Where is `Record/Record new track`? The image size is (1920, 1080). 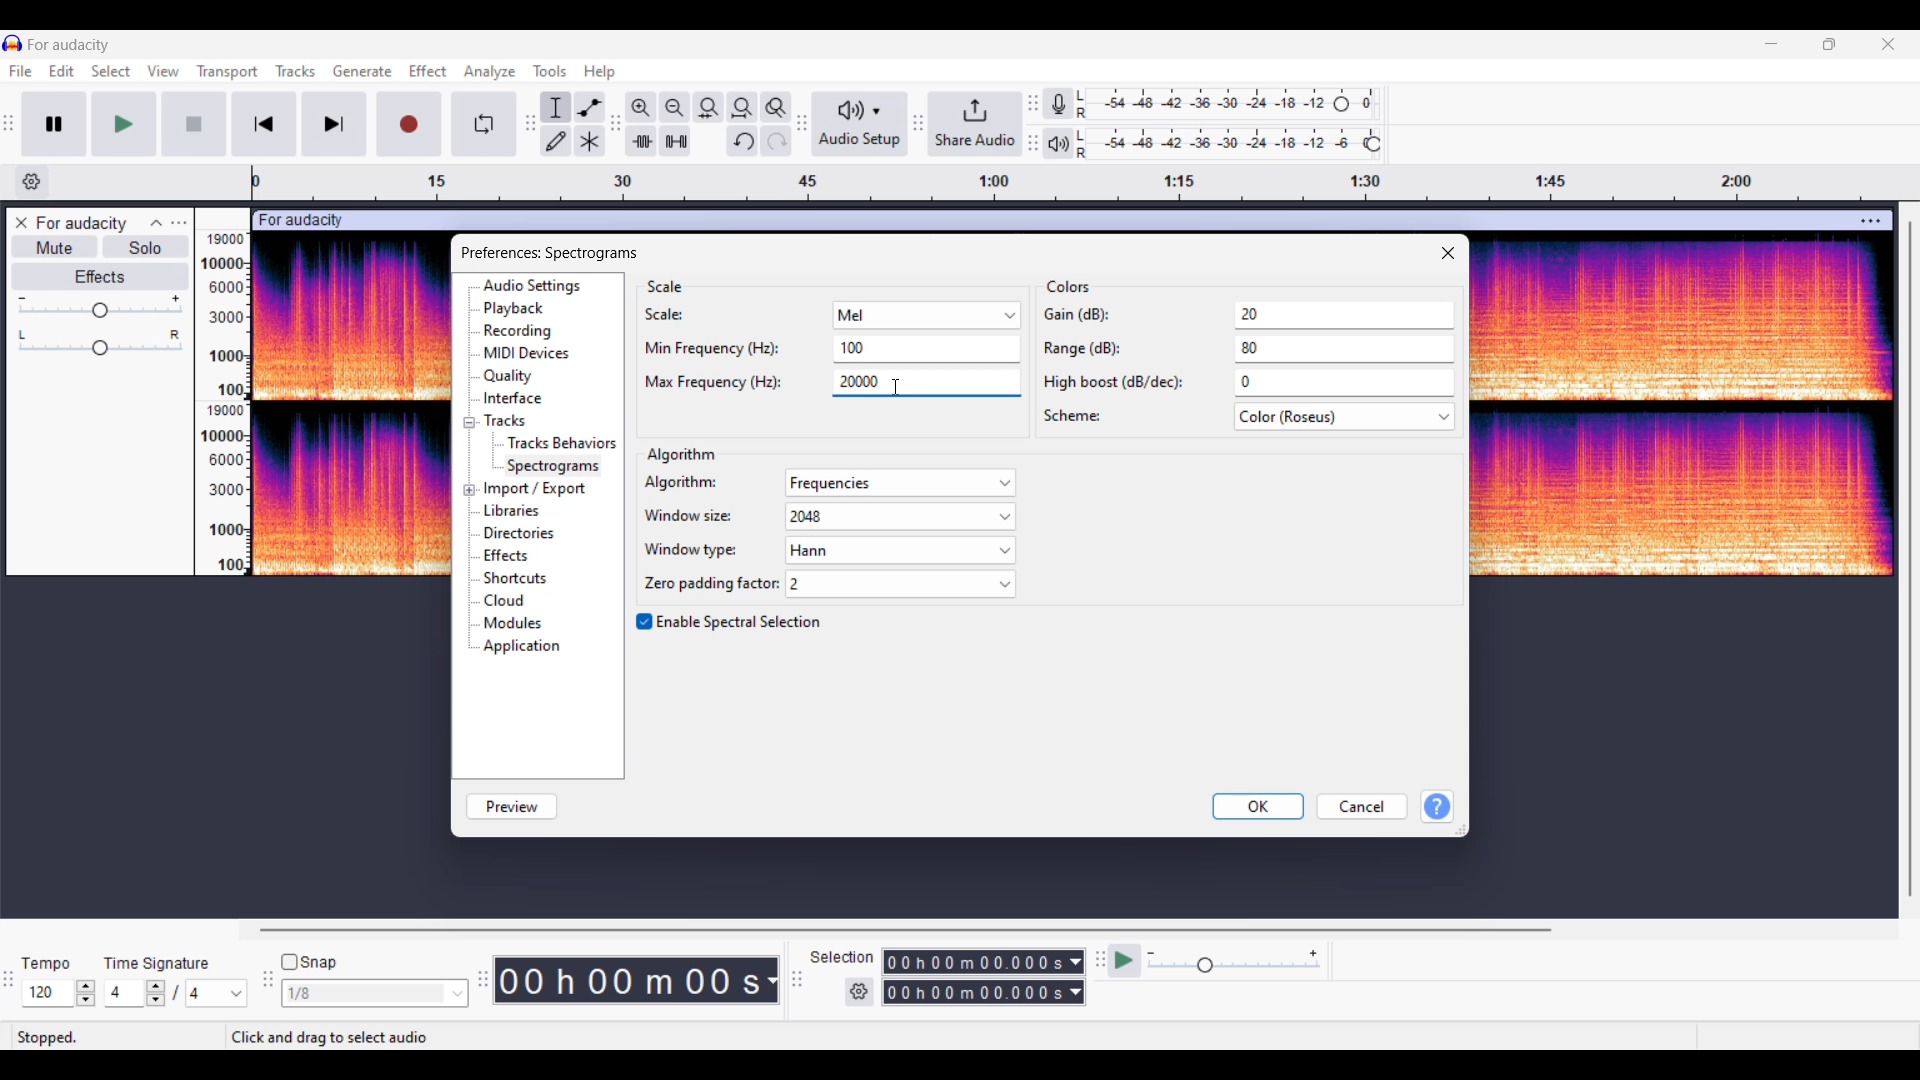
Record/Record new track is located at coordinates (410, 124).